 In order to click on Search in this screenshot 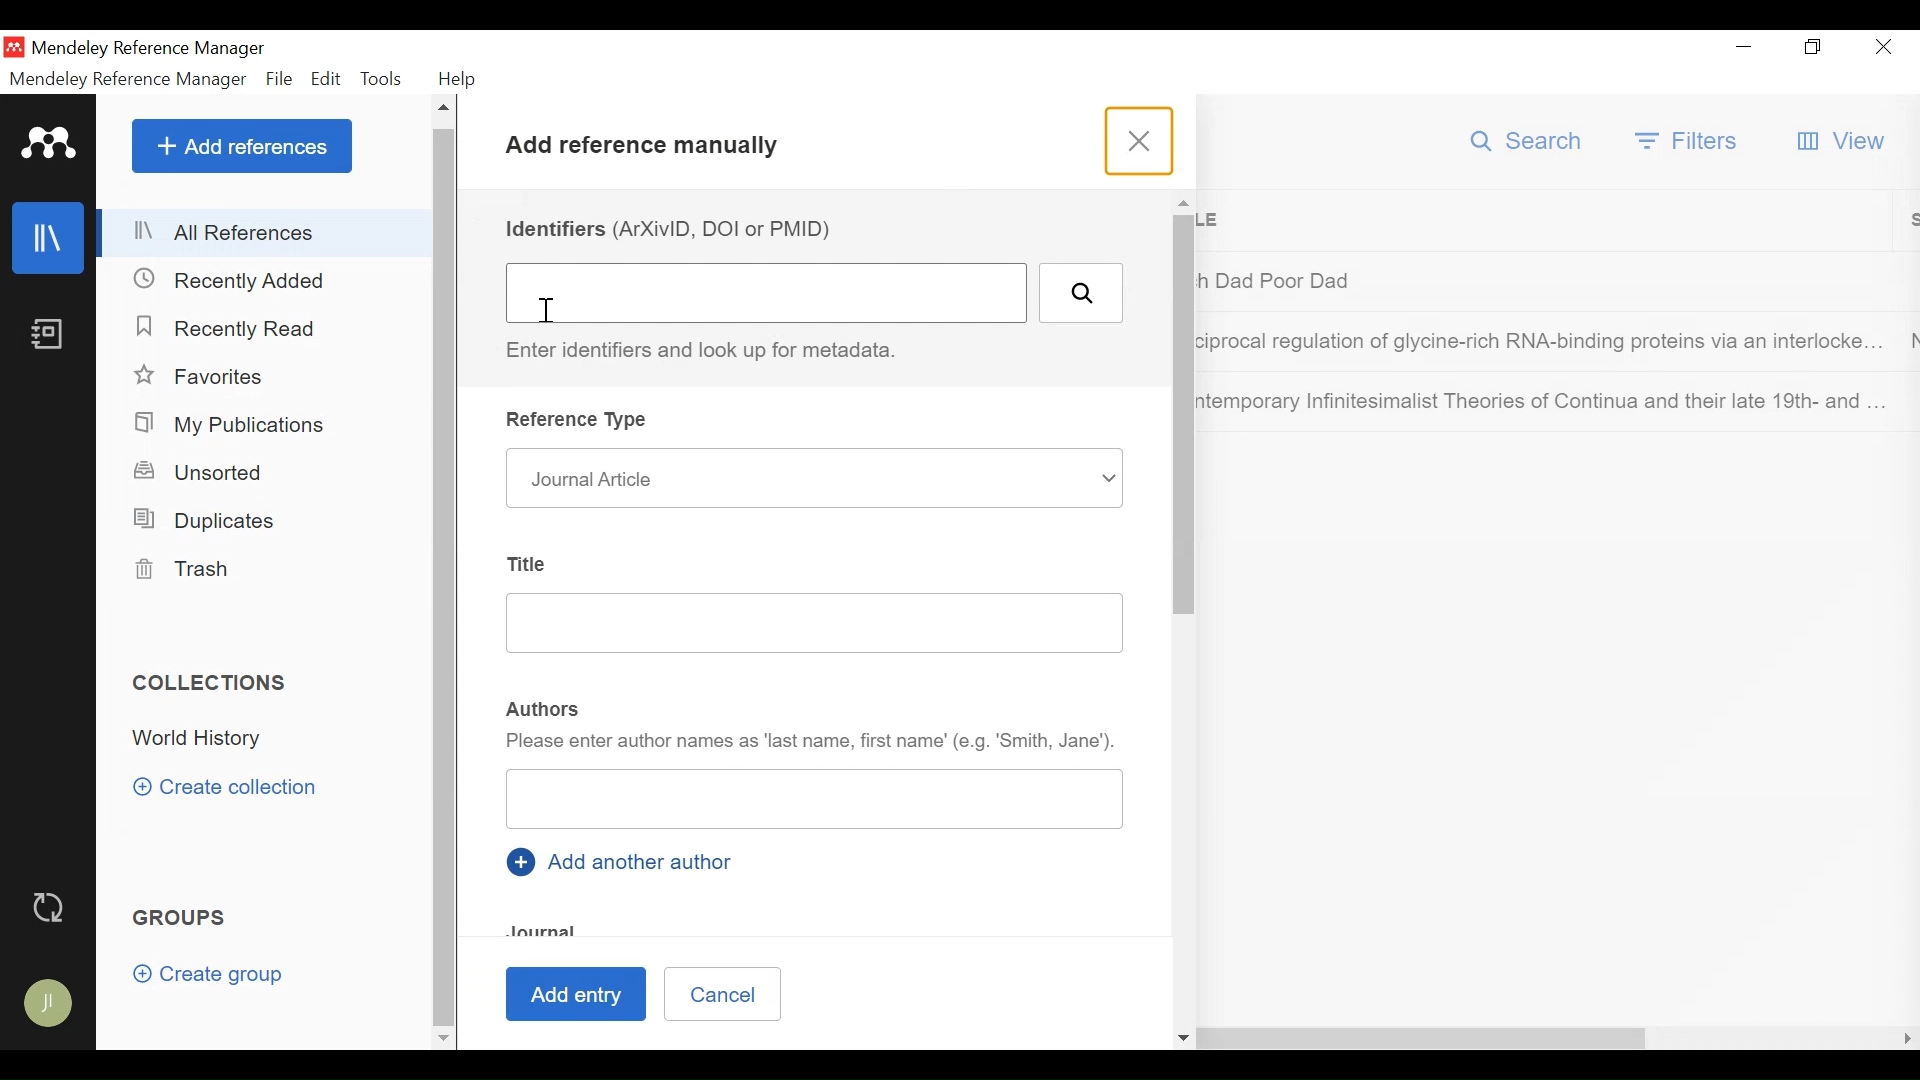, I will do `click(1526, 141)`.